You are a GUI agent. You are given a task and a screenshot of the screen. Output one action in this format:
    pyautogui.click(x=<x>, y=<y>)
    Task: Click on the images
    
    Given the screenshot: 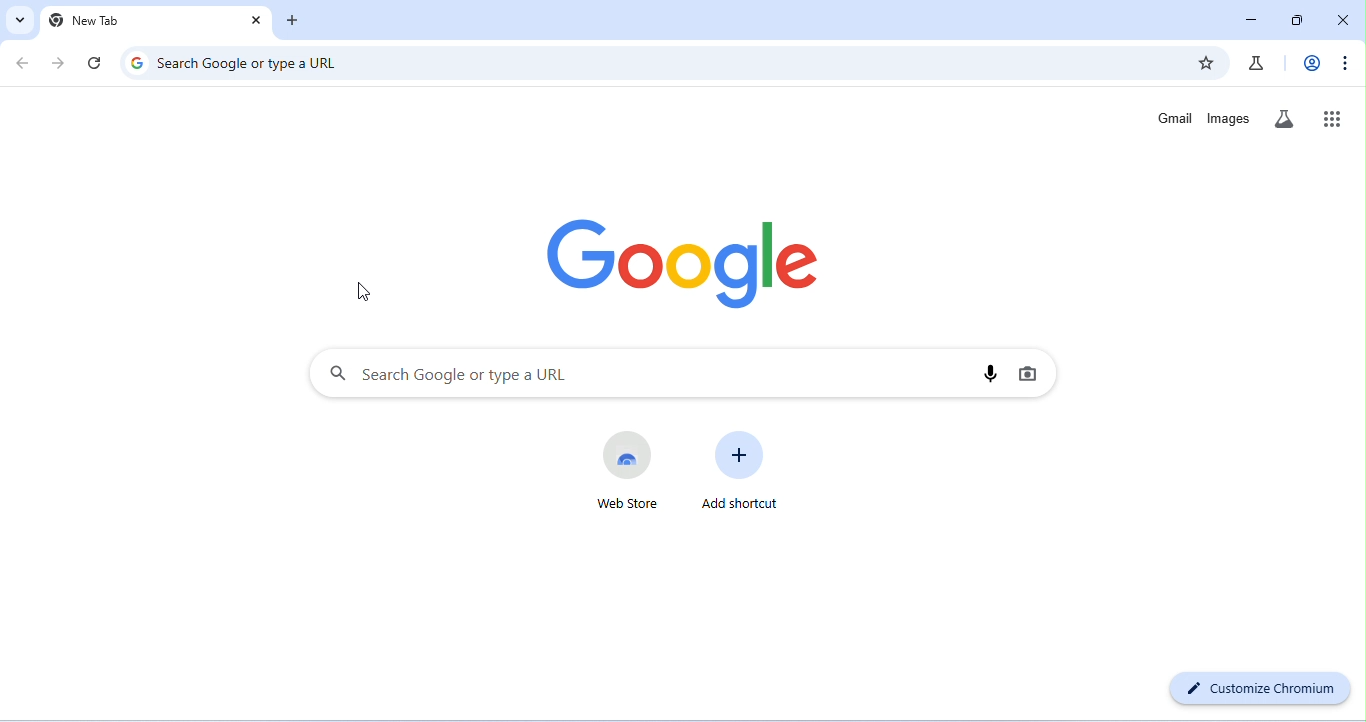 What is the action you would take?
    pyautogui.click(x=1229, y=118)
    